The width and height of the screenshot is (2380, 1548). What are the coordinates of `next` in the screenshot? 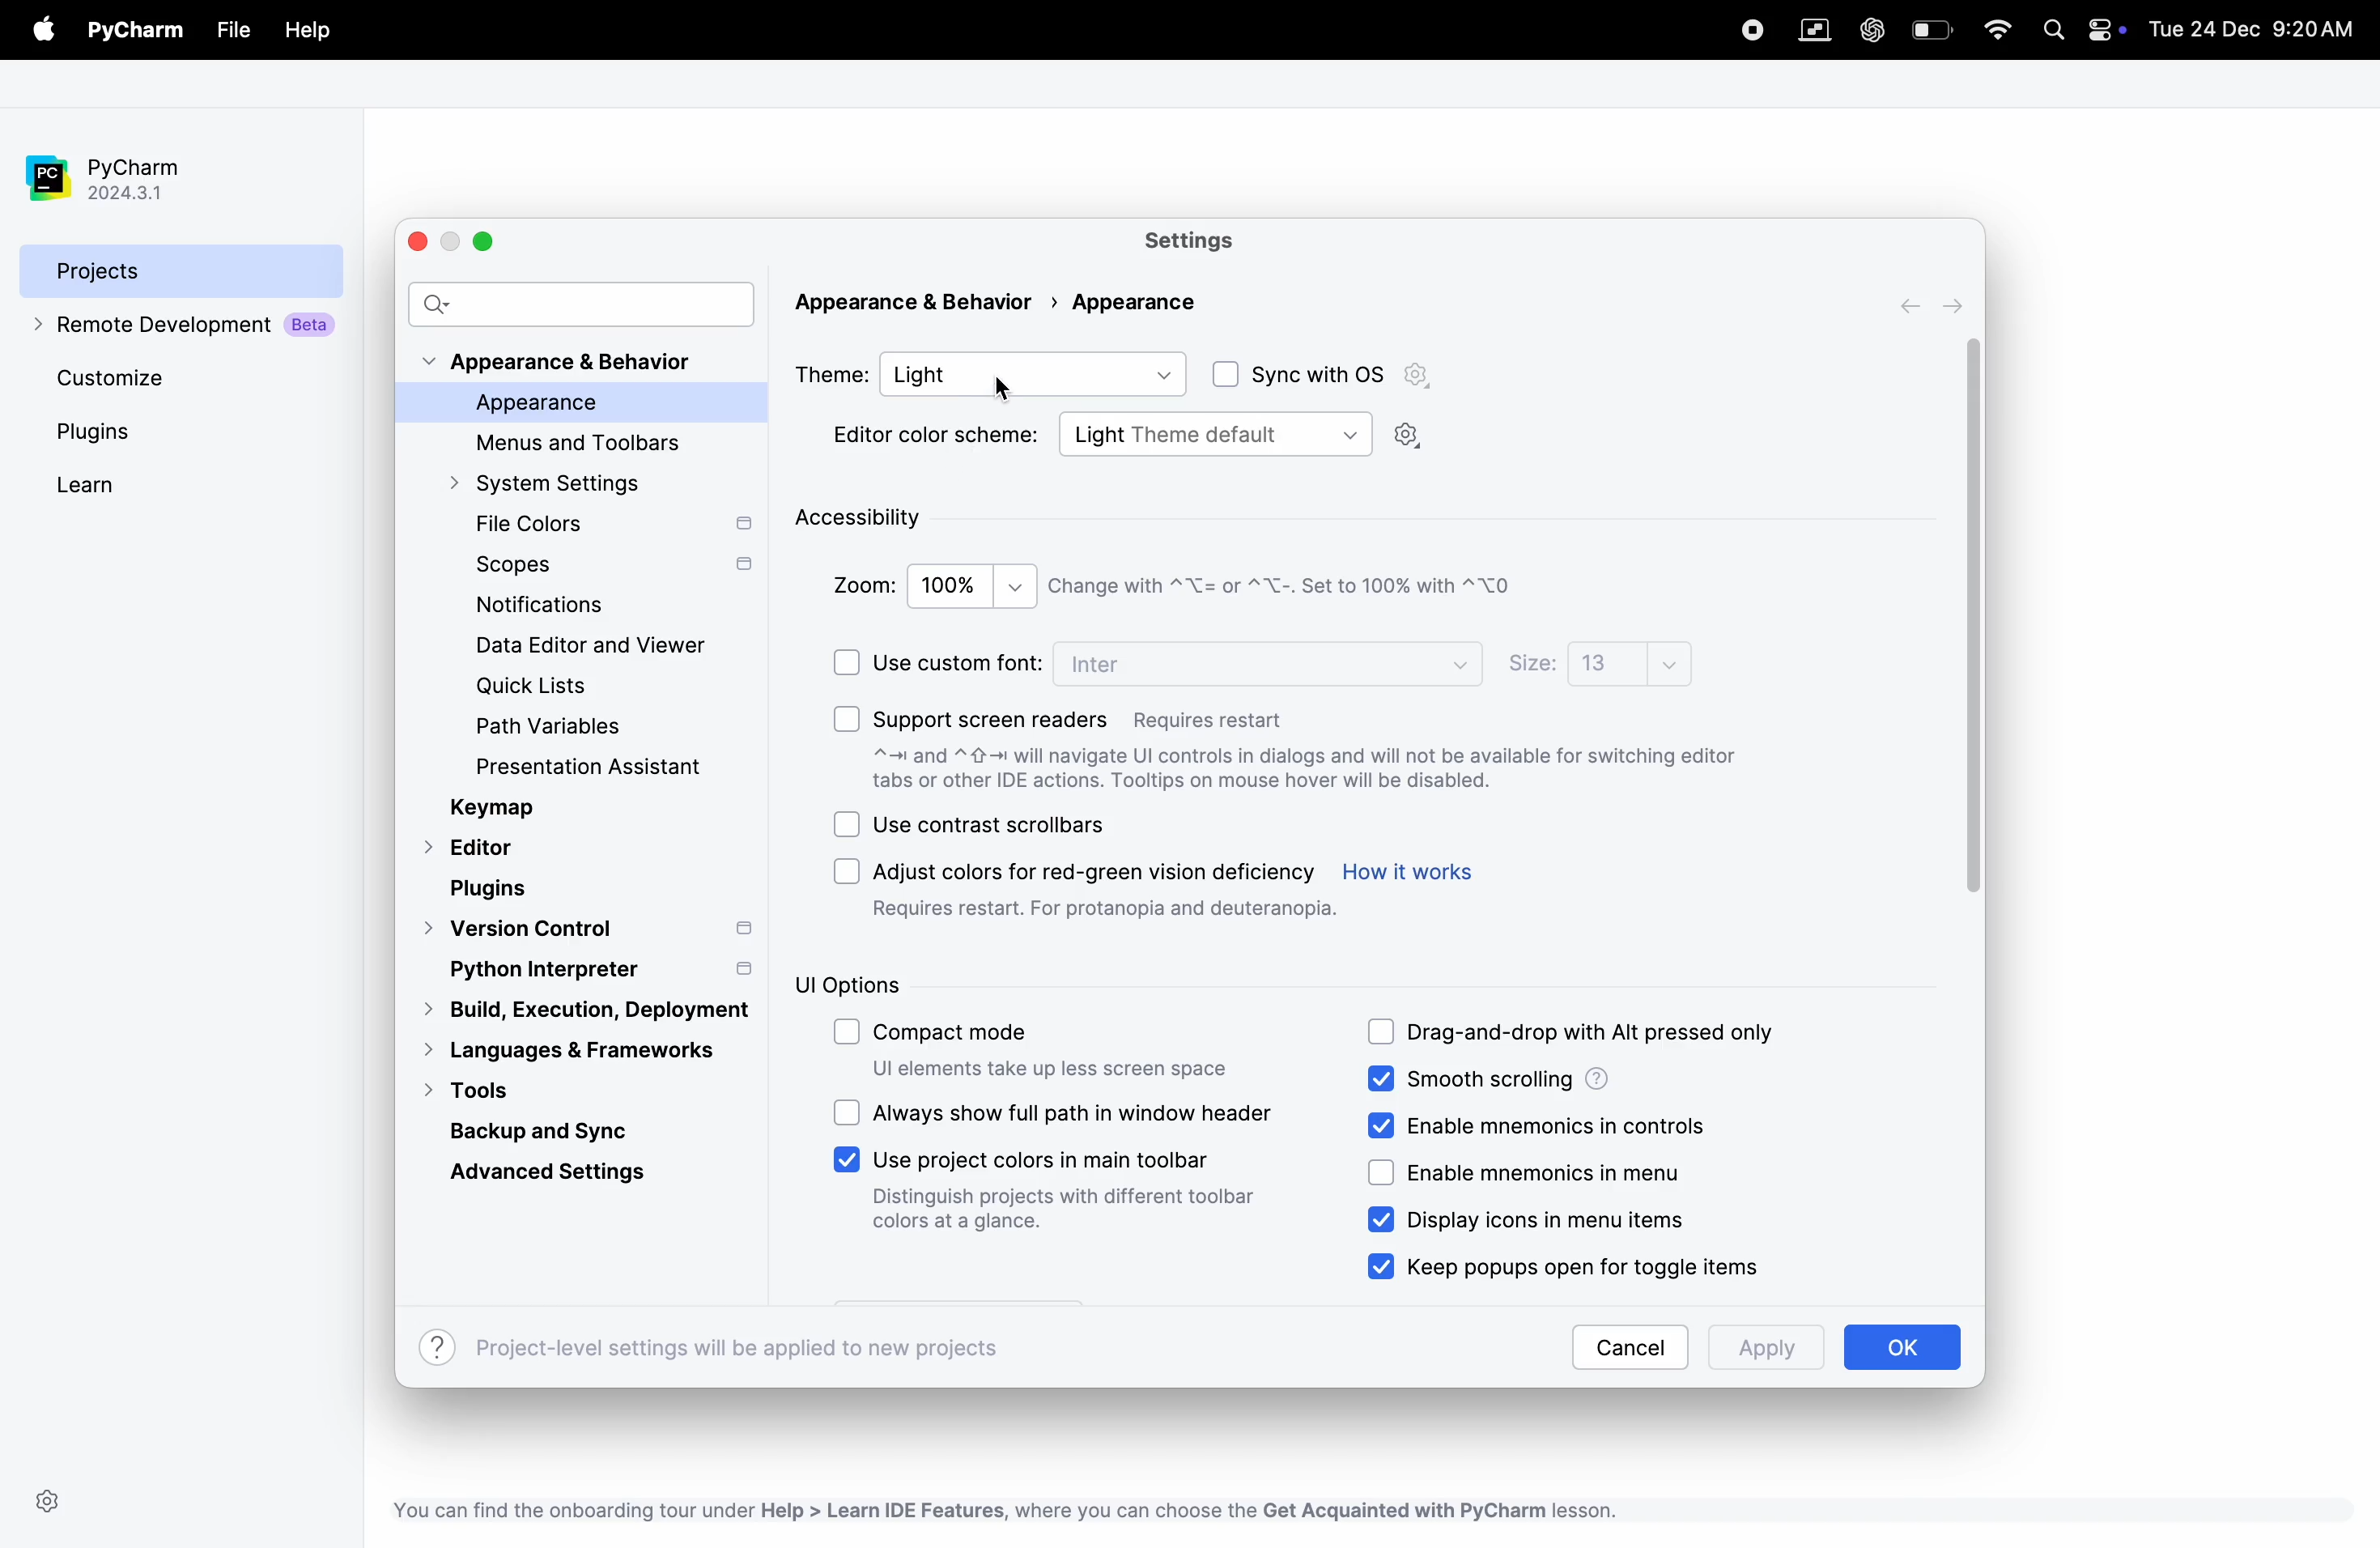 It's located at (1957, 305).